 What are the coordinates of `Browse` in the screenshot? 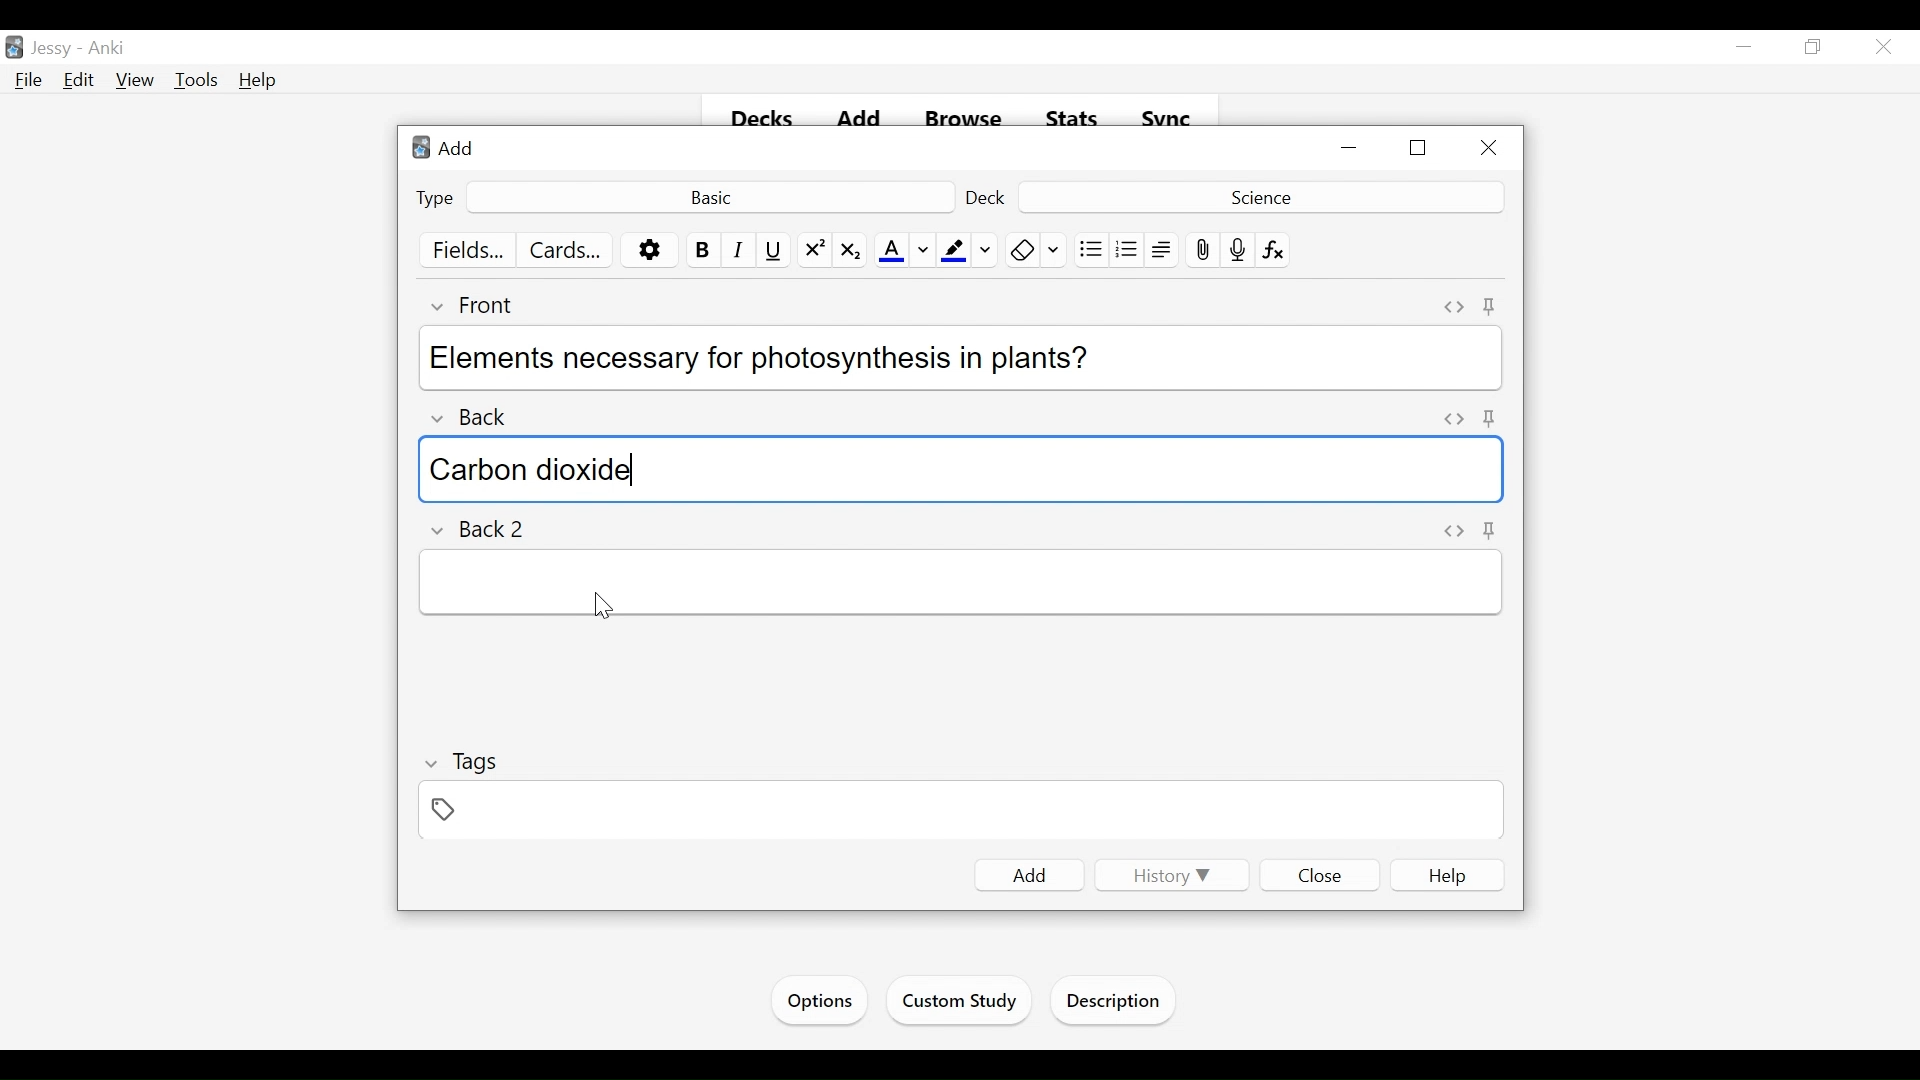 It's located at (967, 120).